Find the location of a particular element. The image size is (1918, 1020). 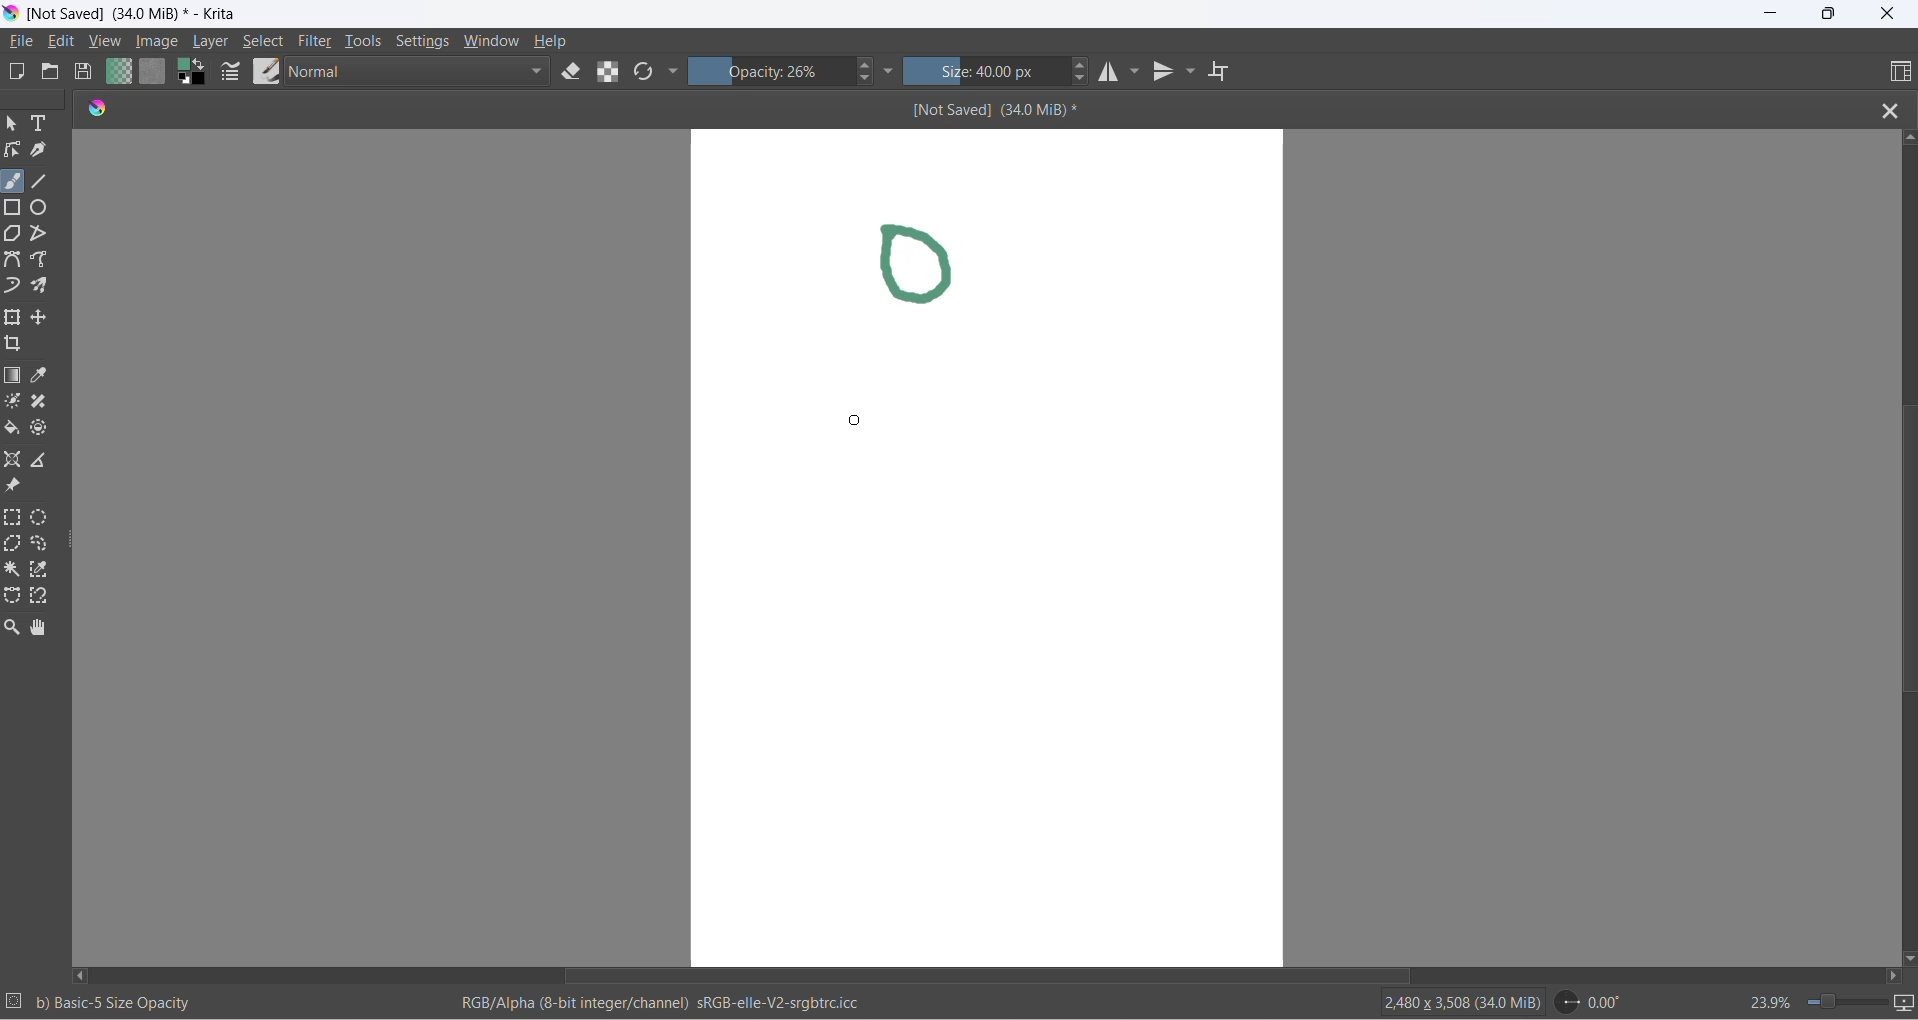

more settings dropdown button is located at coordinates (676, 75).